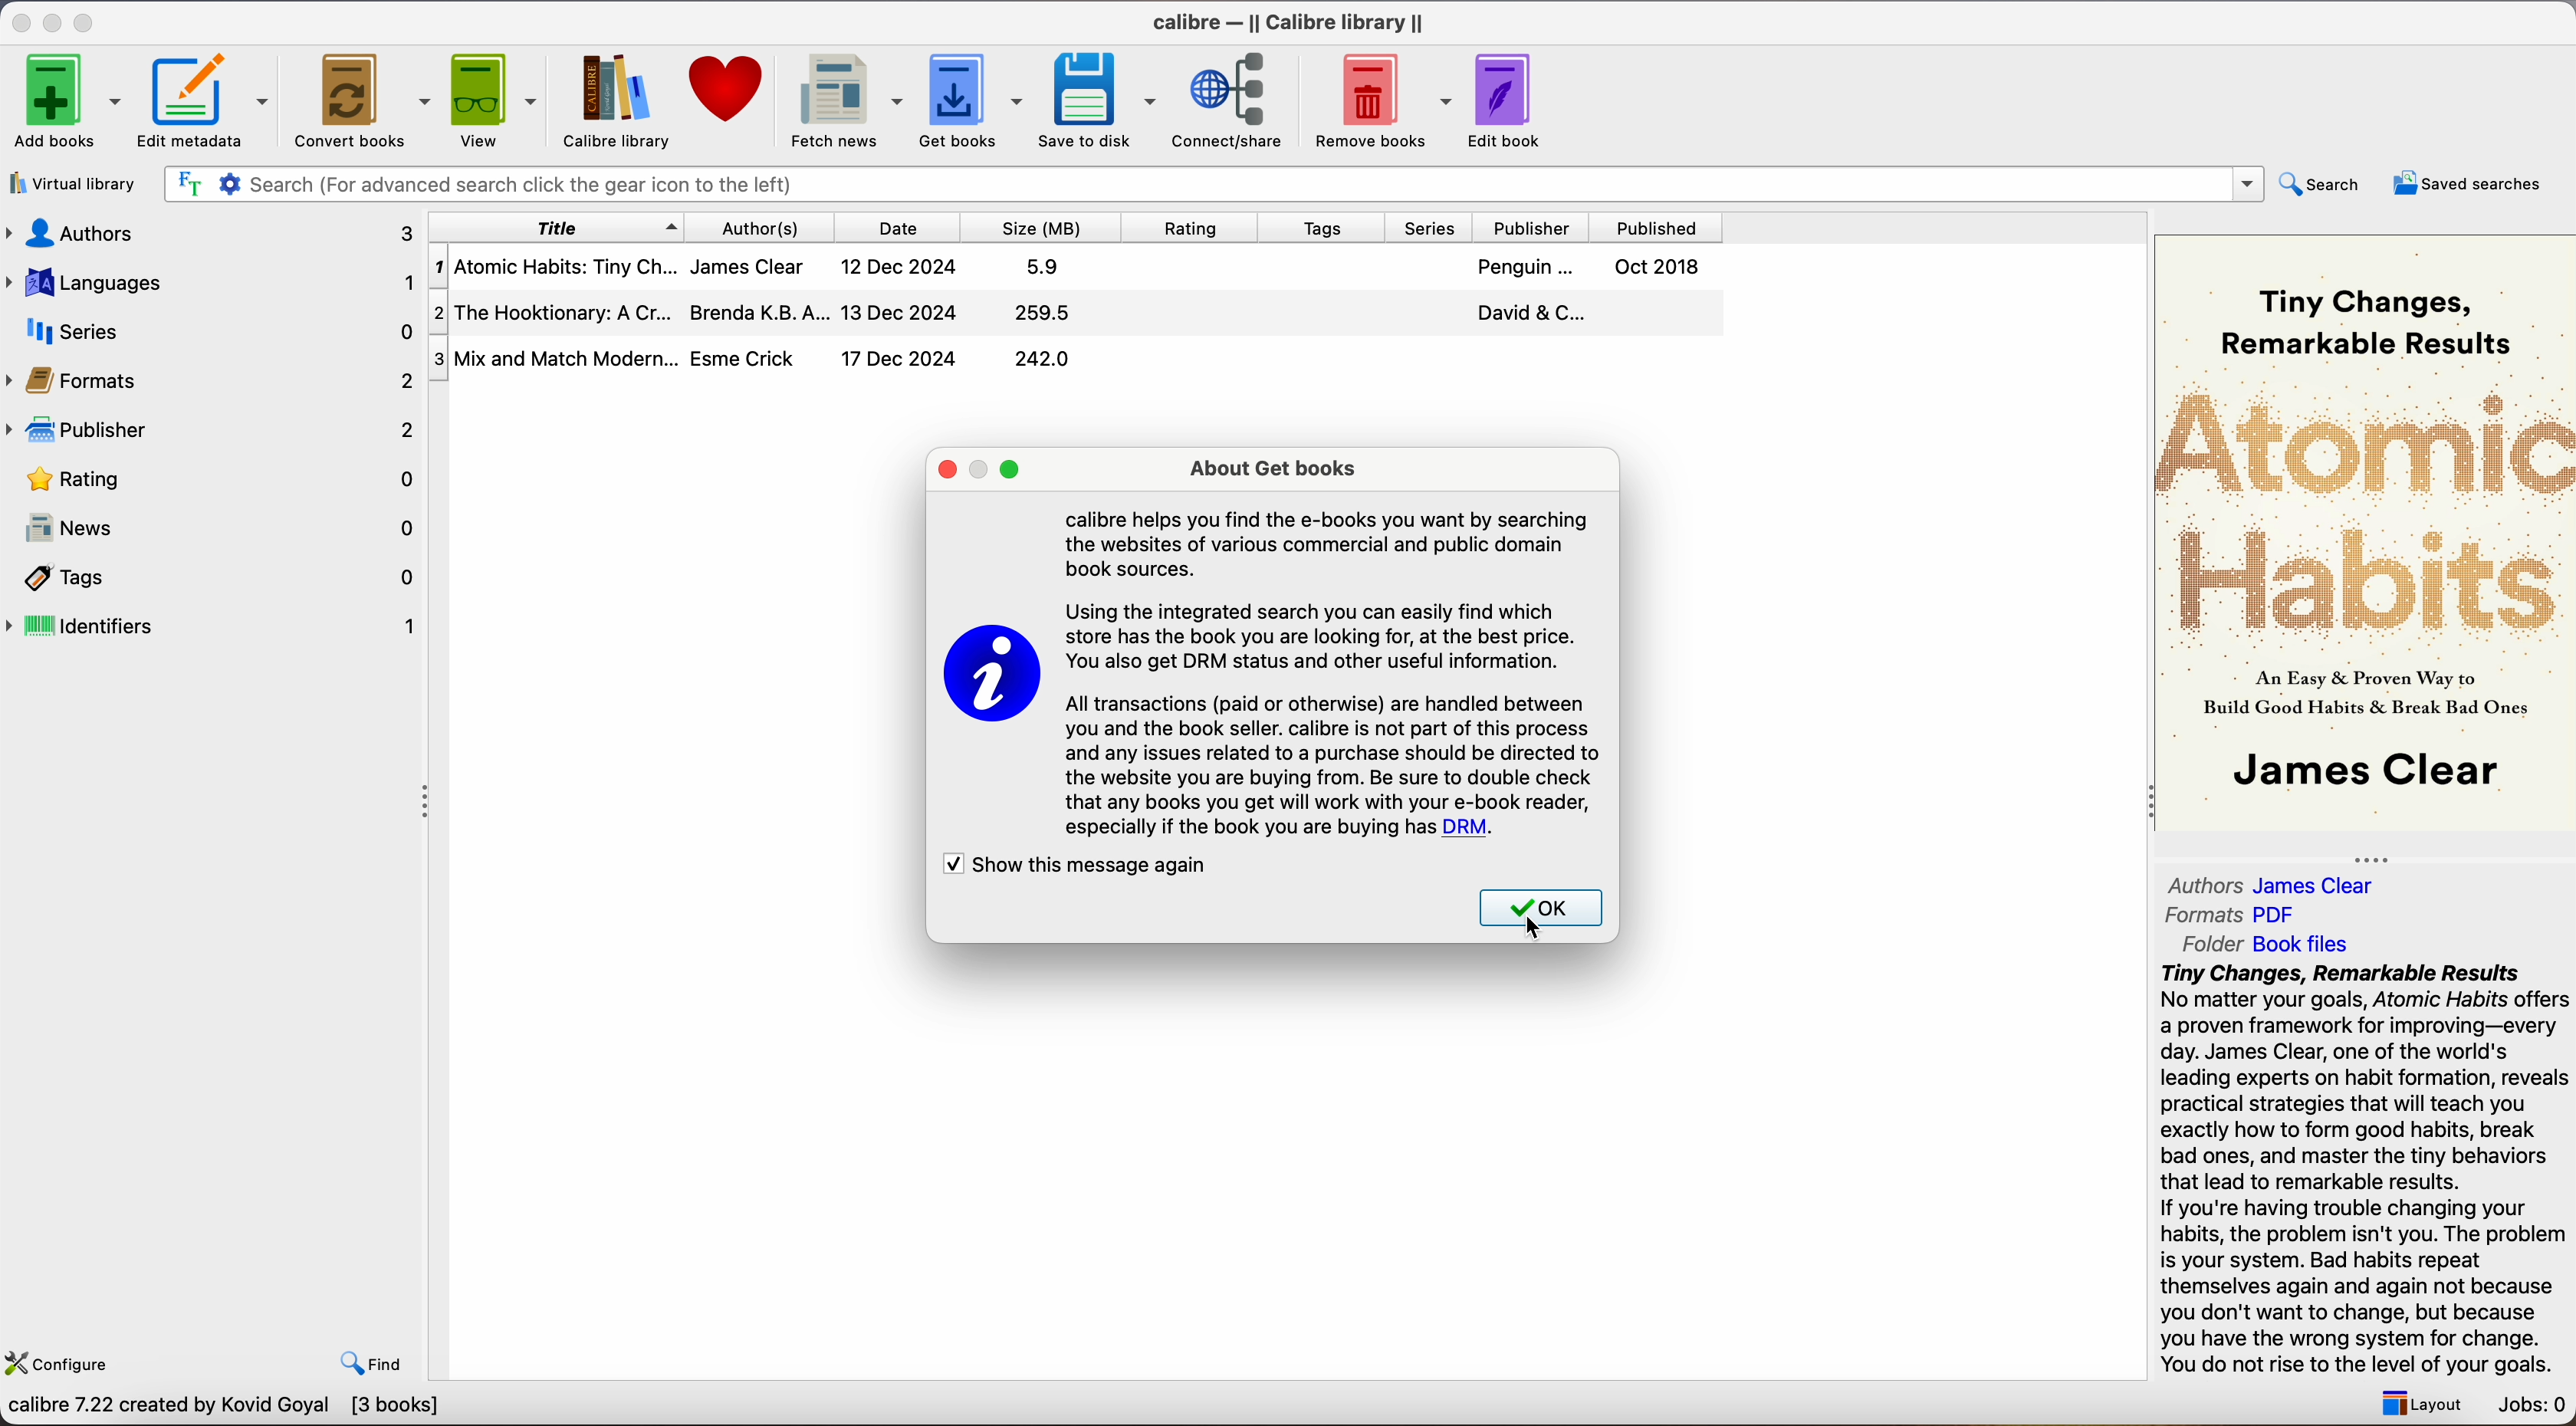 This screenshot has height=1426, width=2576. I want to click on ok, so click(1541, 912).